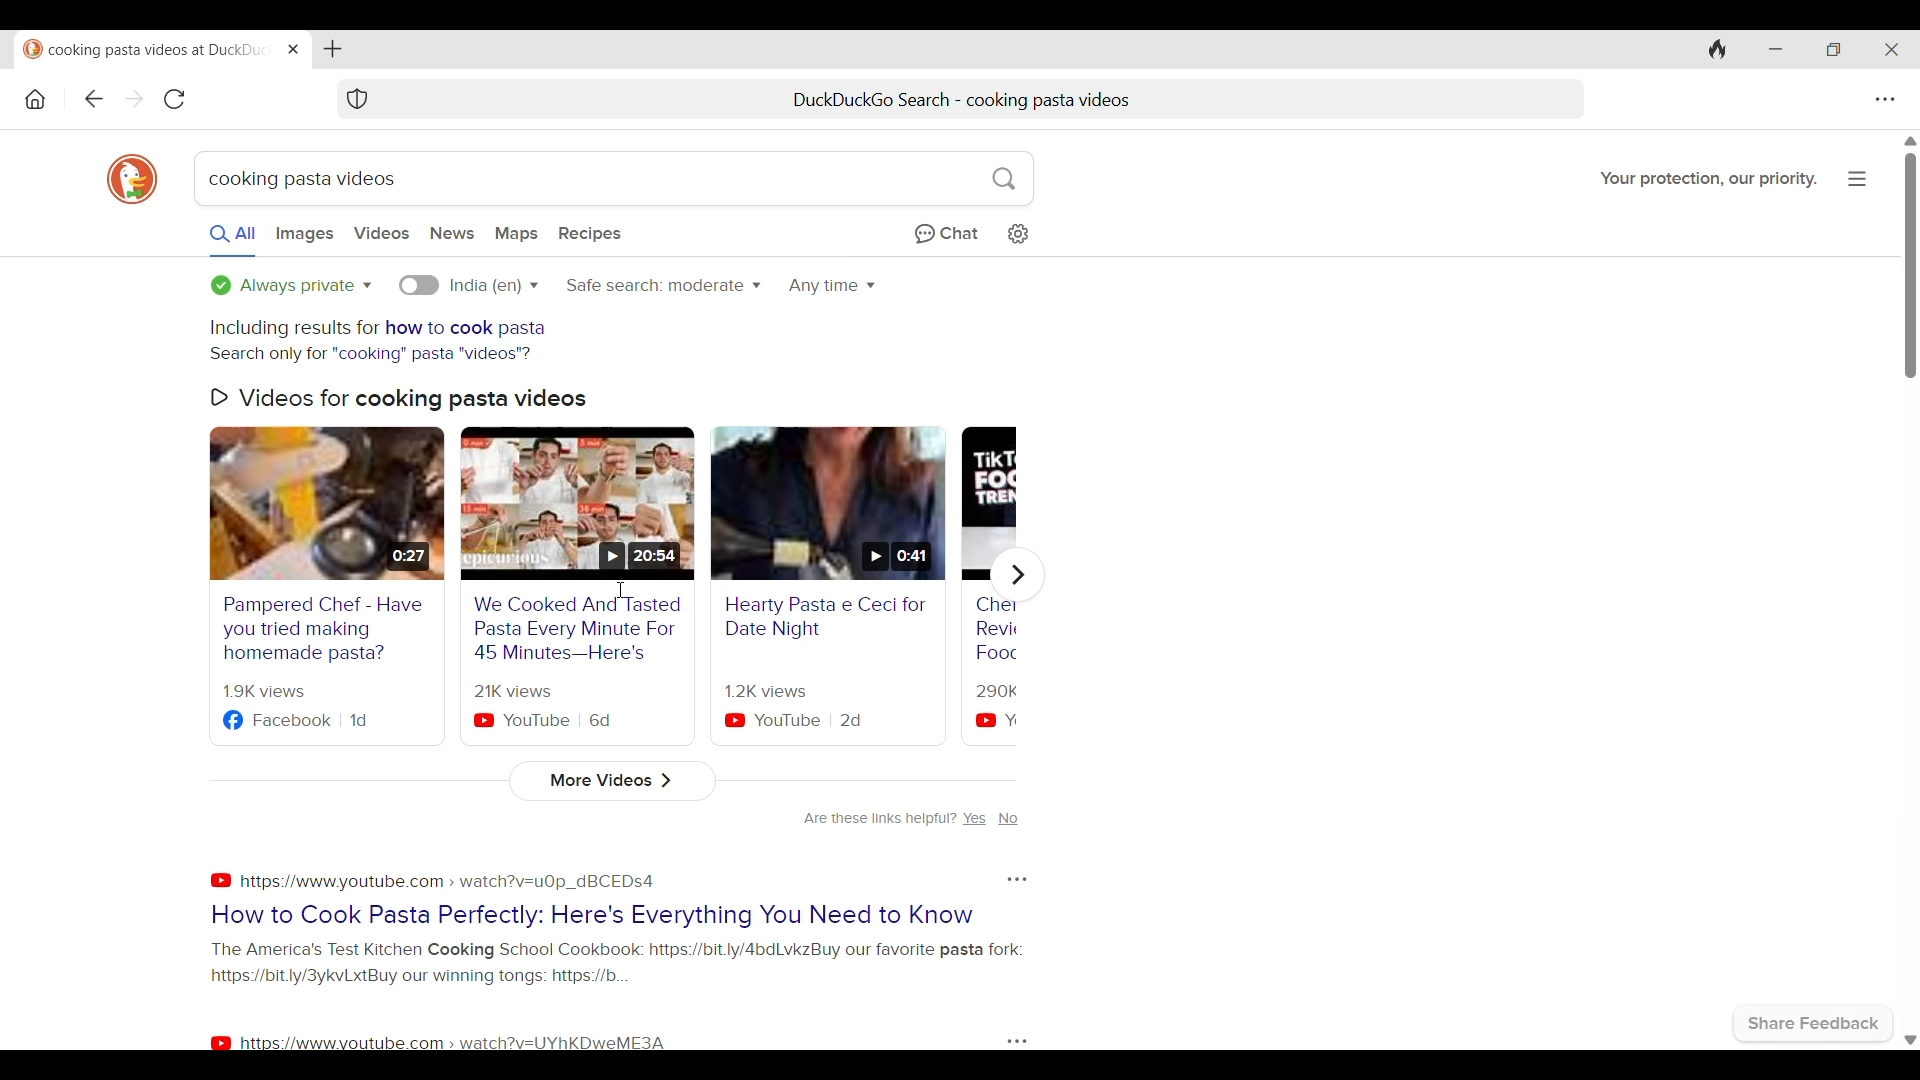 This screenshot has width=1920, height=1080. What do you see at coordinates (356, 99) in the screenshot?
I see `Browser protection` at bounding box center [356, 99].